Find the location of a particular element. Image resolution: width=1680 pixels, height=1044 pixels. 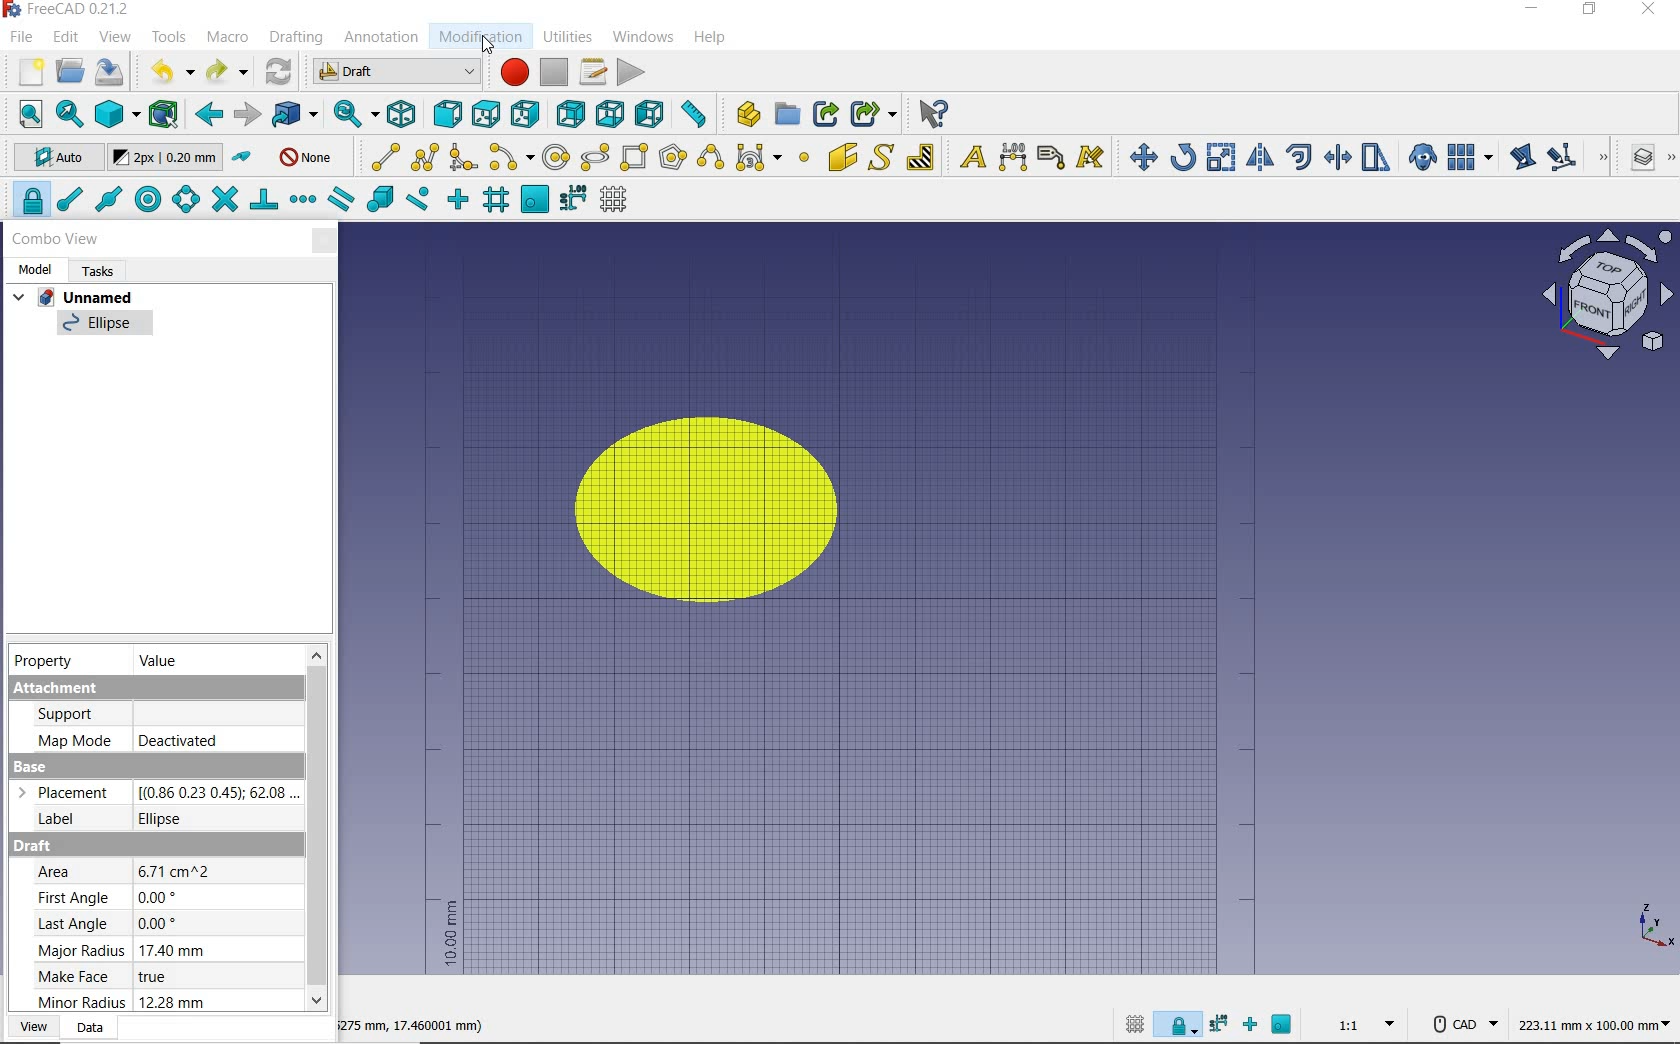

view is located at coordinates (31, 1026).